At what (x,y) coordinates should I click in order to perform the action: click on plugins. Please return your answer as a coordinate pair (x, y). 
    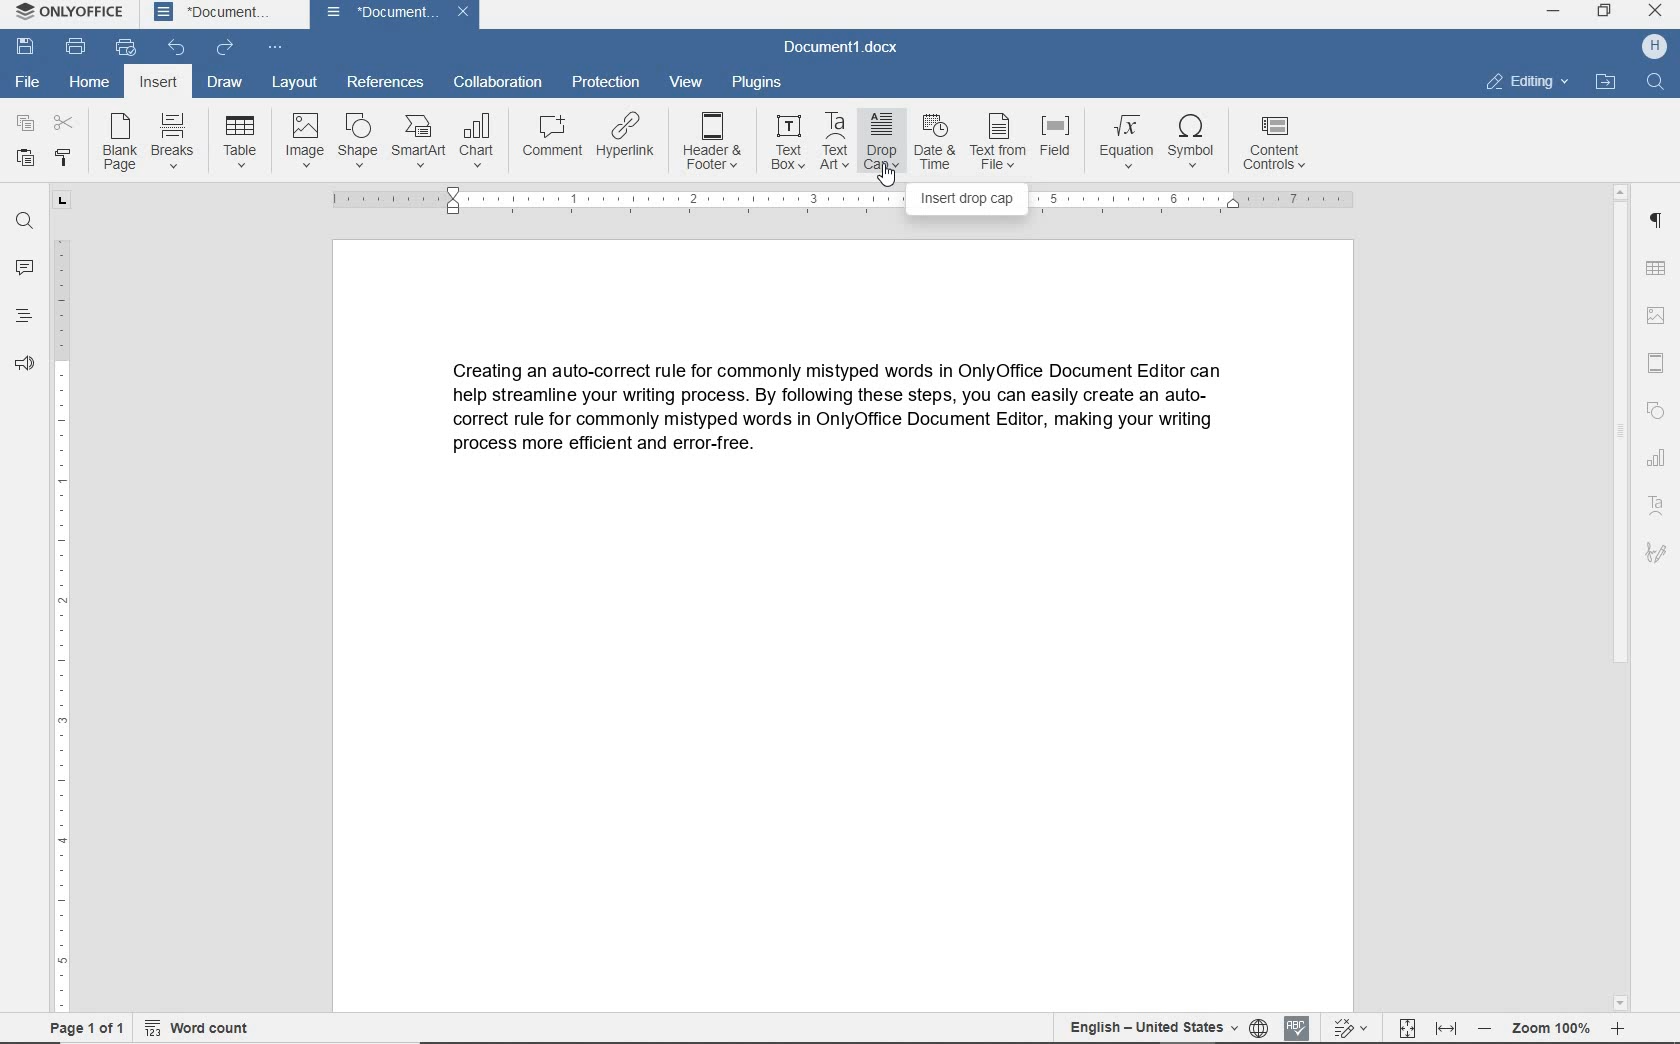
    Looking at the image, I should click on (759, 84).